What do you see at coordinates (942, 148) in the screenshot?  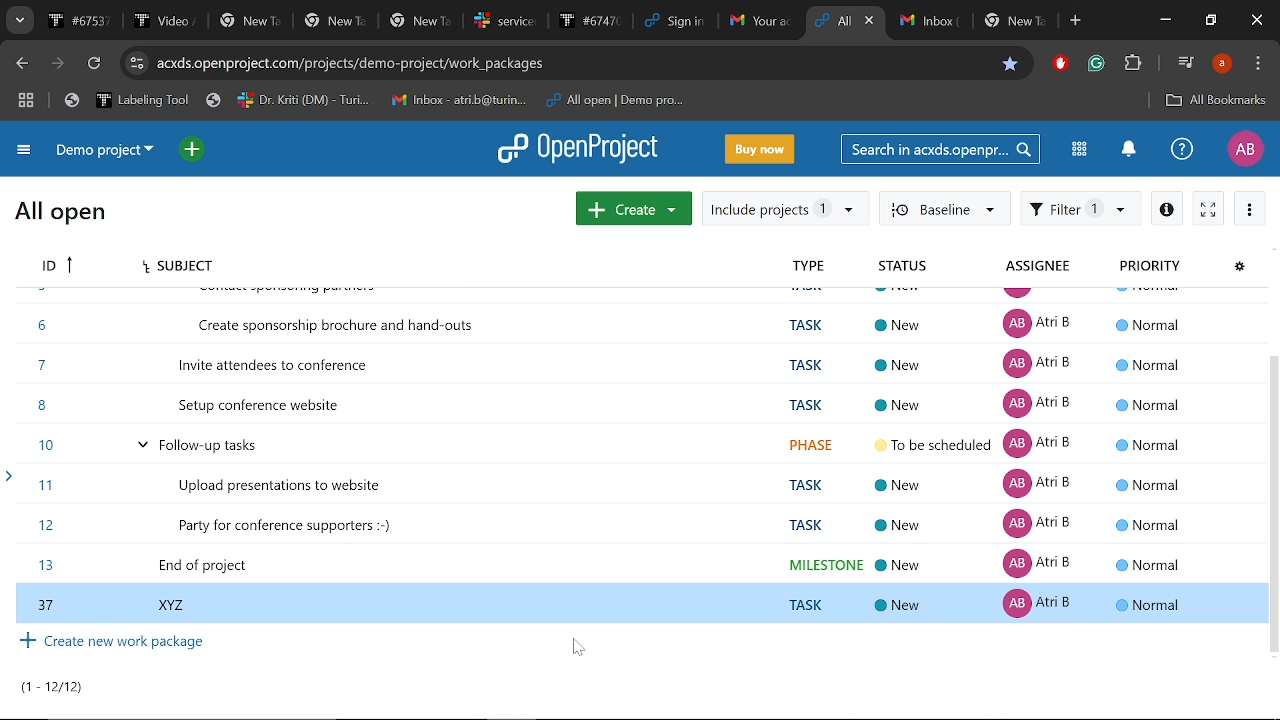 I see `Search in acxds.openproject` at bounding box center [942, 148].